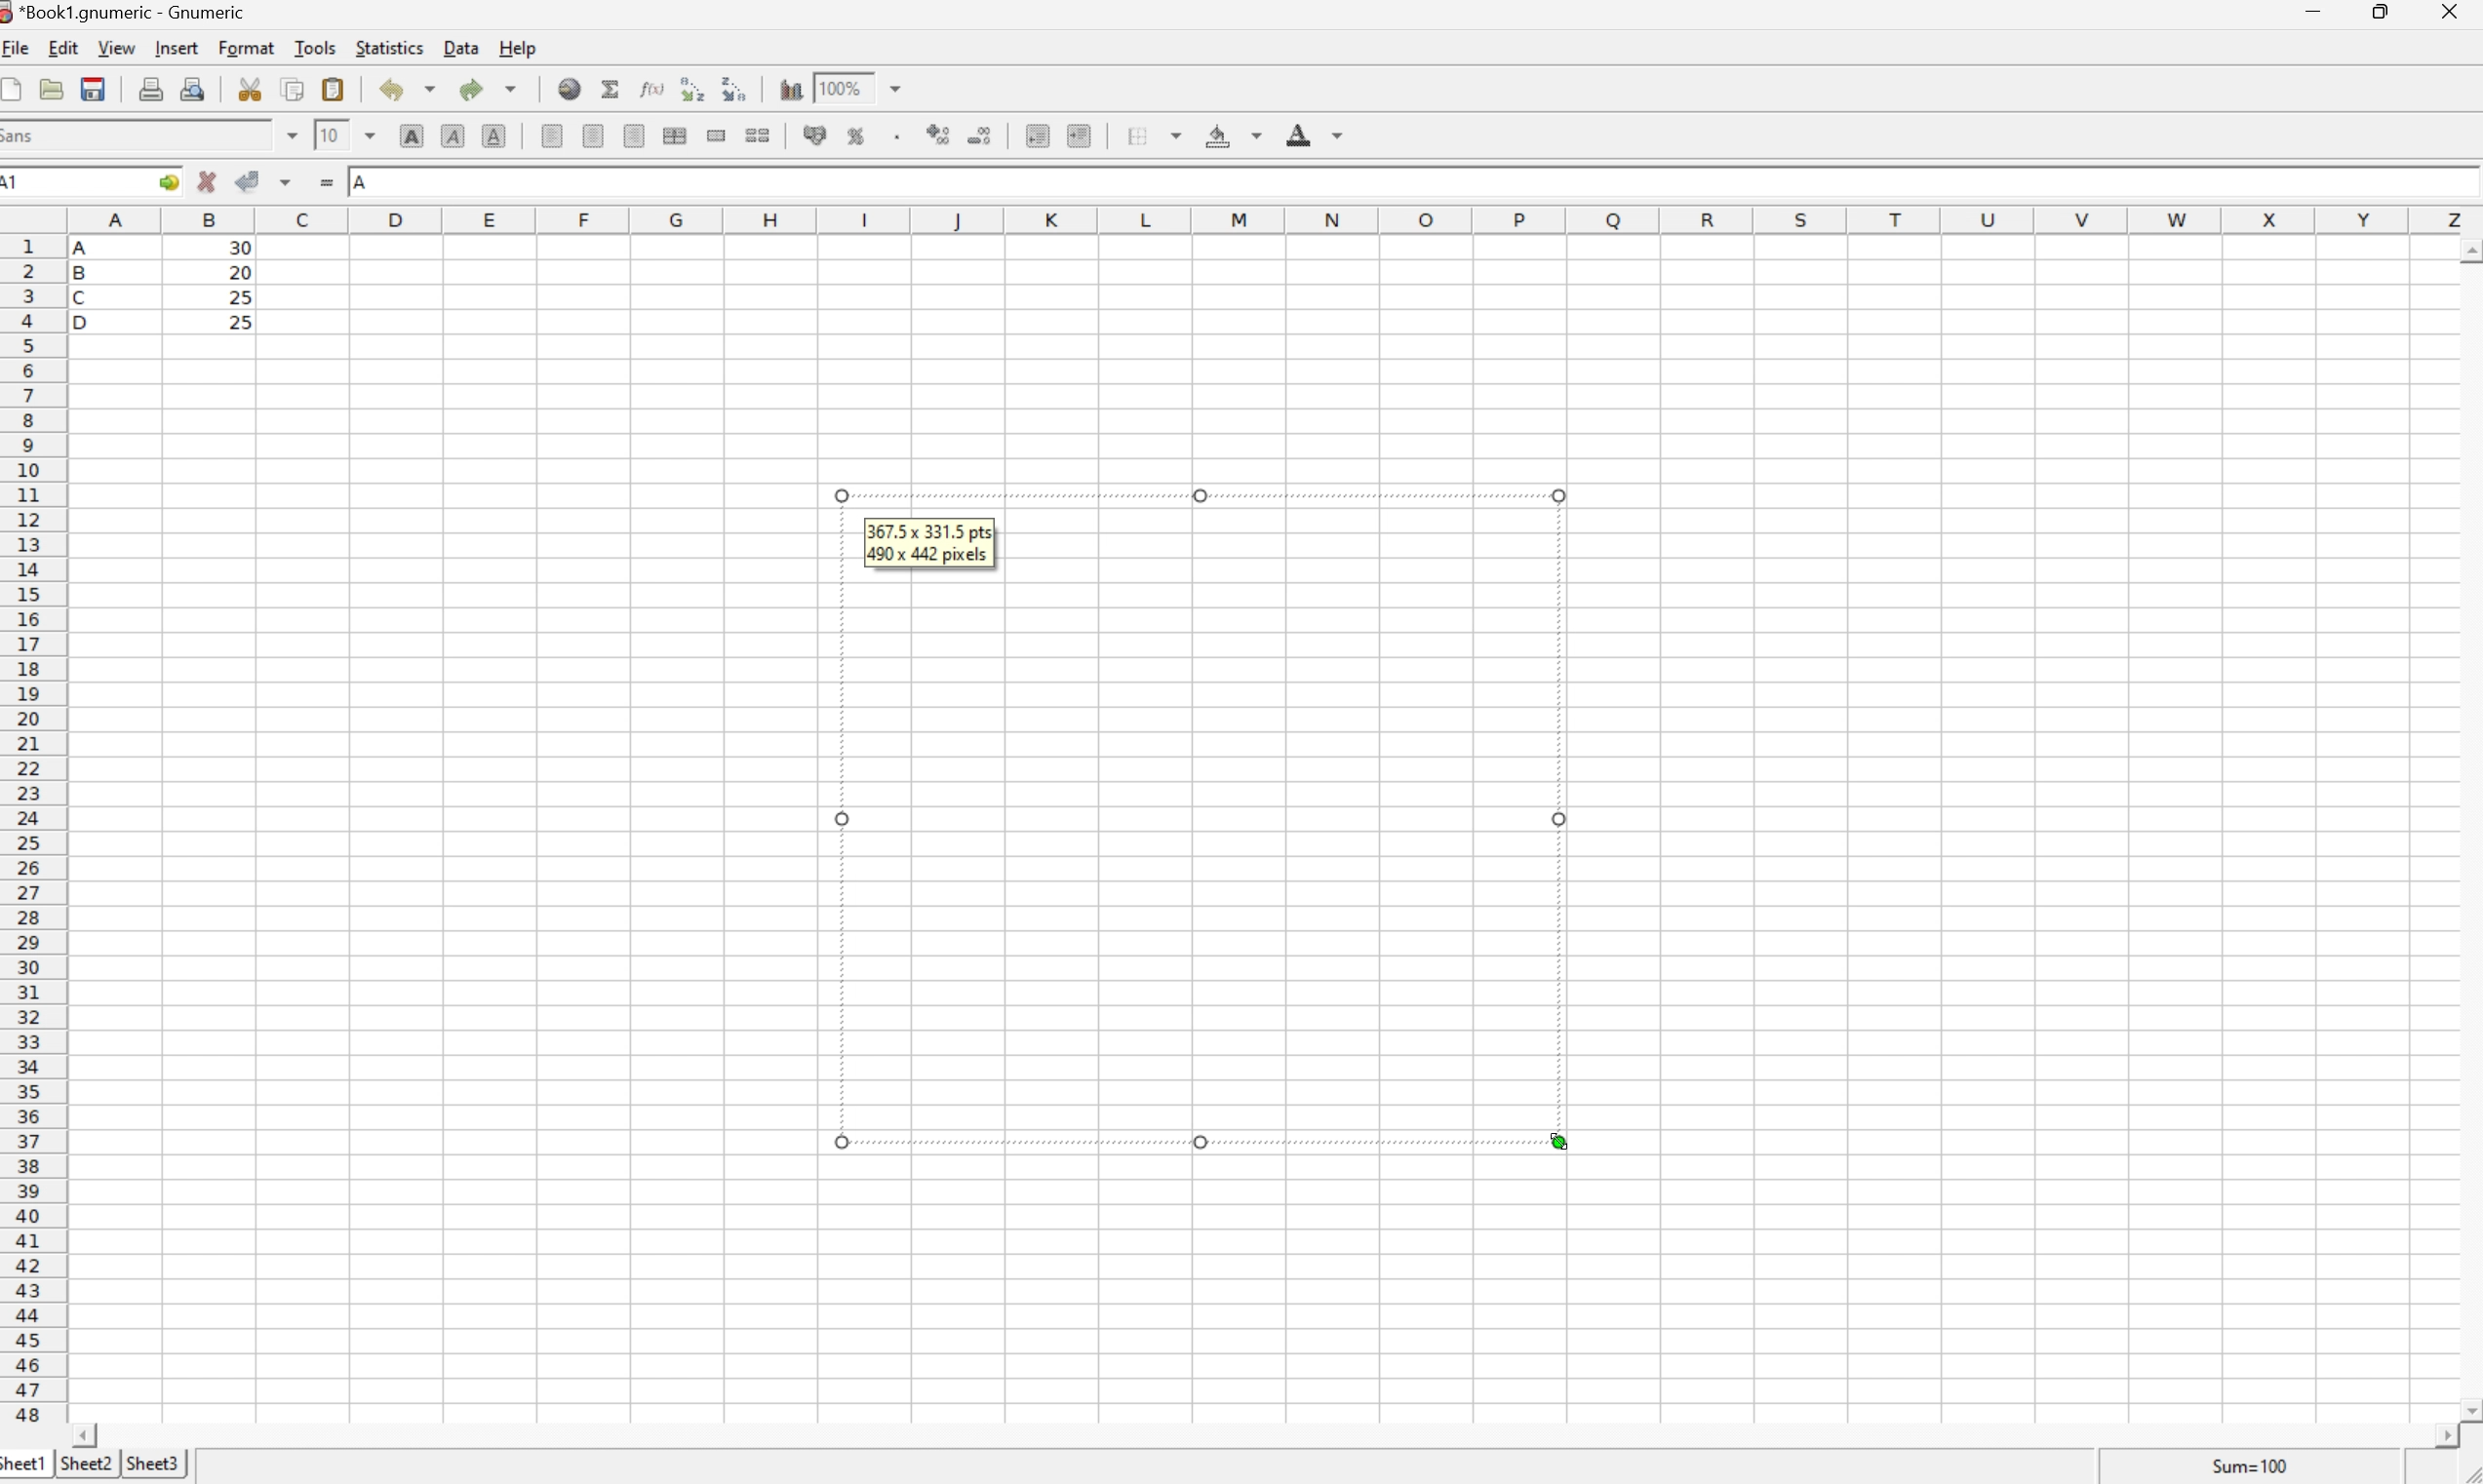 The image size is (2483, 1484). Describe the element at coordinates (245, 180) in the screenshot. I see `Accept Changes` at that location.